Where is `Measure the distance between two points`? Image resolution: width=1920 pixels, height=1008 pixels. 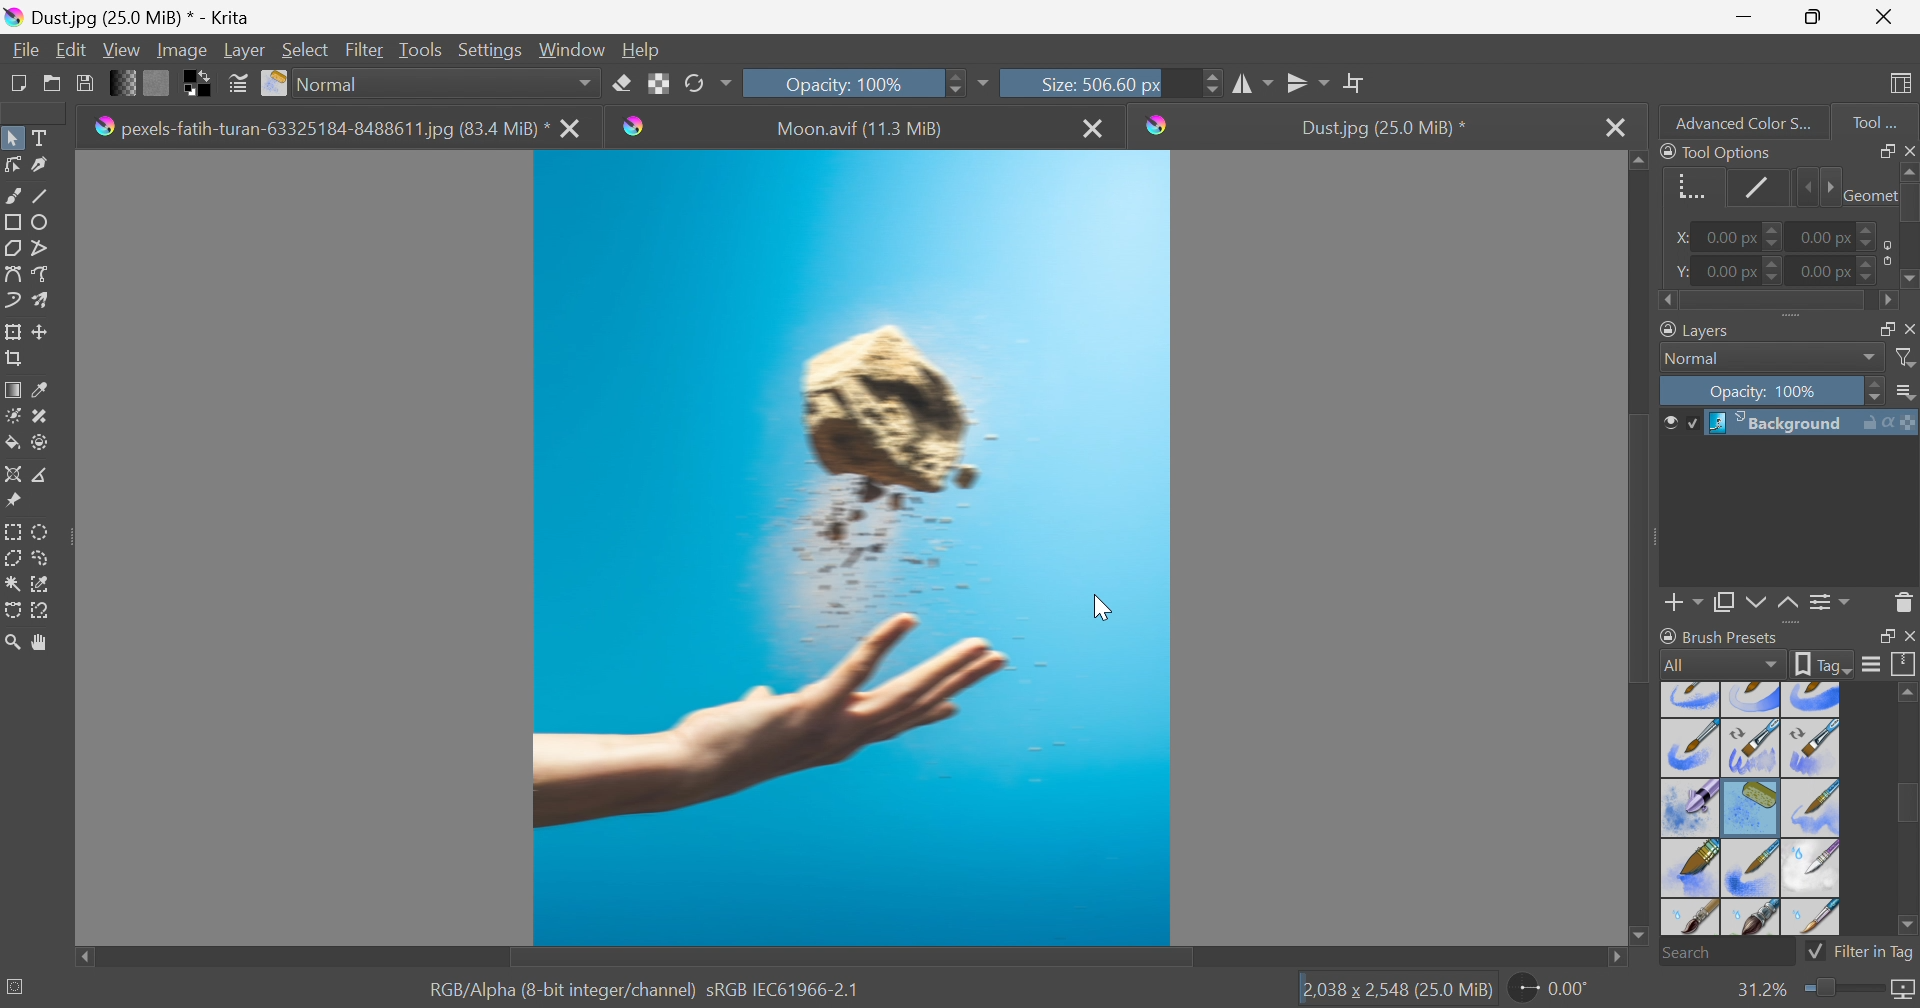
Measure the distance between two points is located at coordinates (42, 476).